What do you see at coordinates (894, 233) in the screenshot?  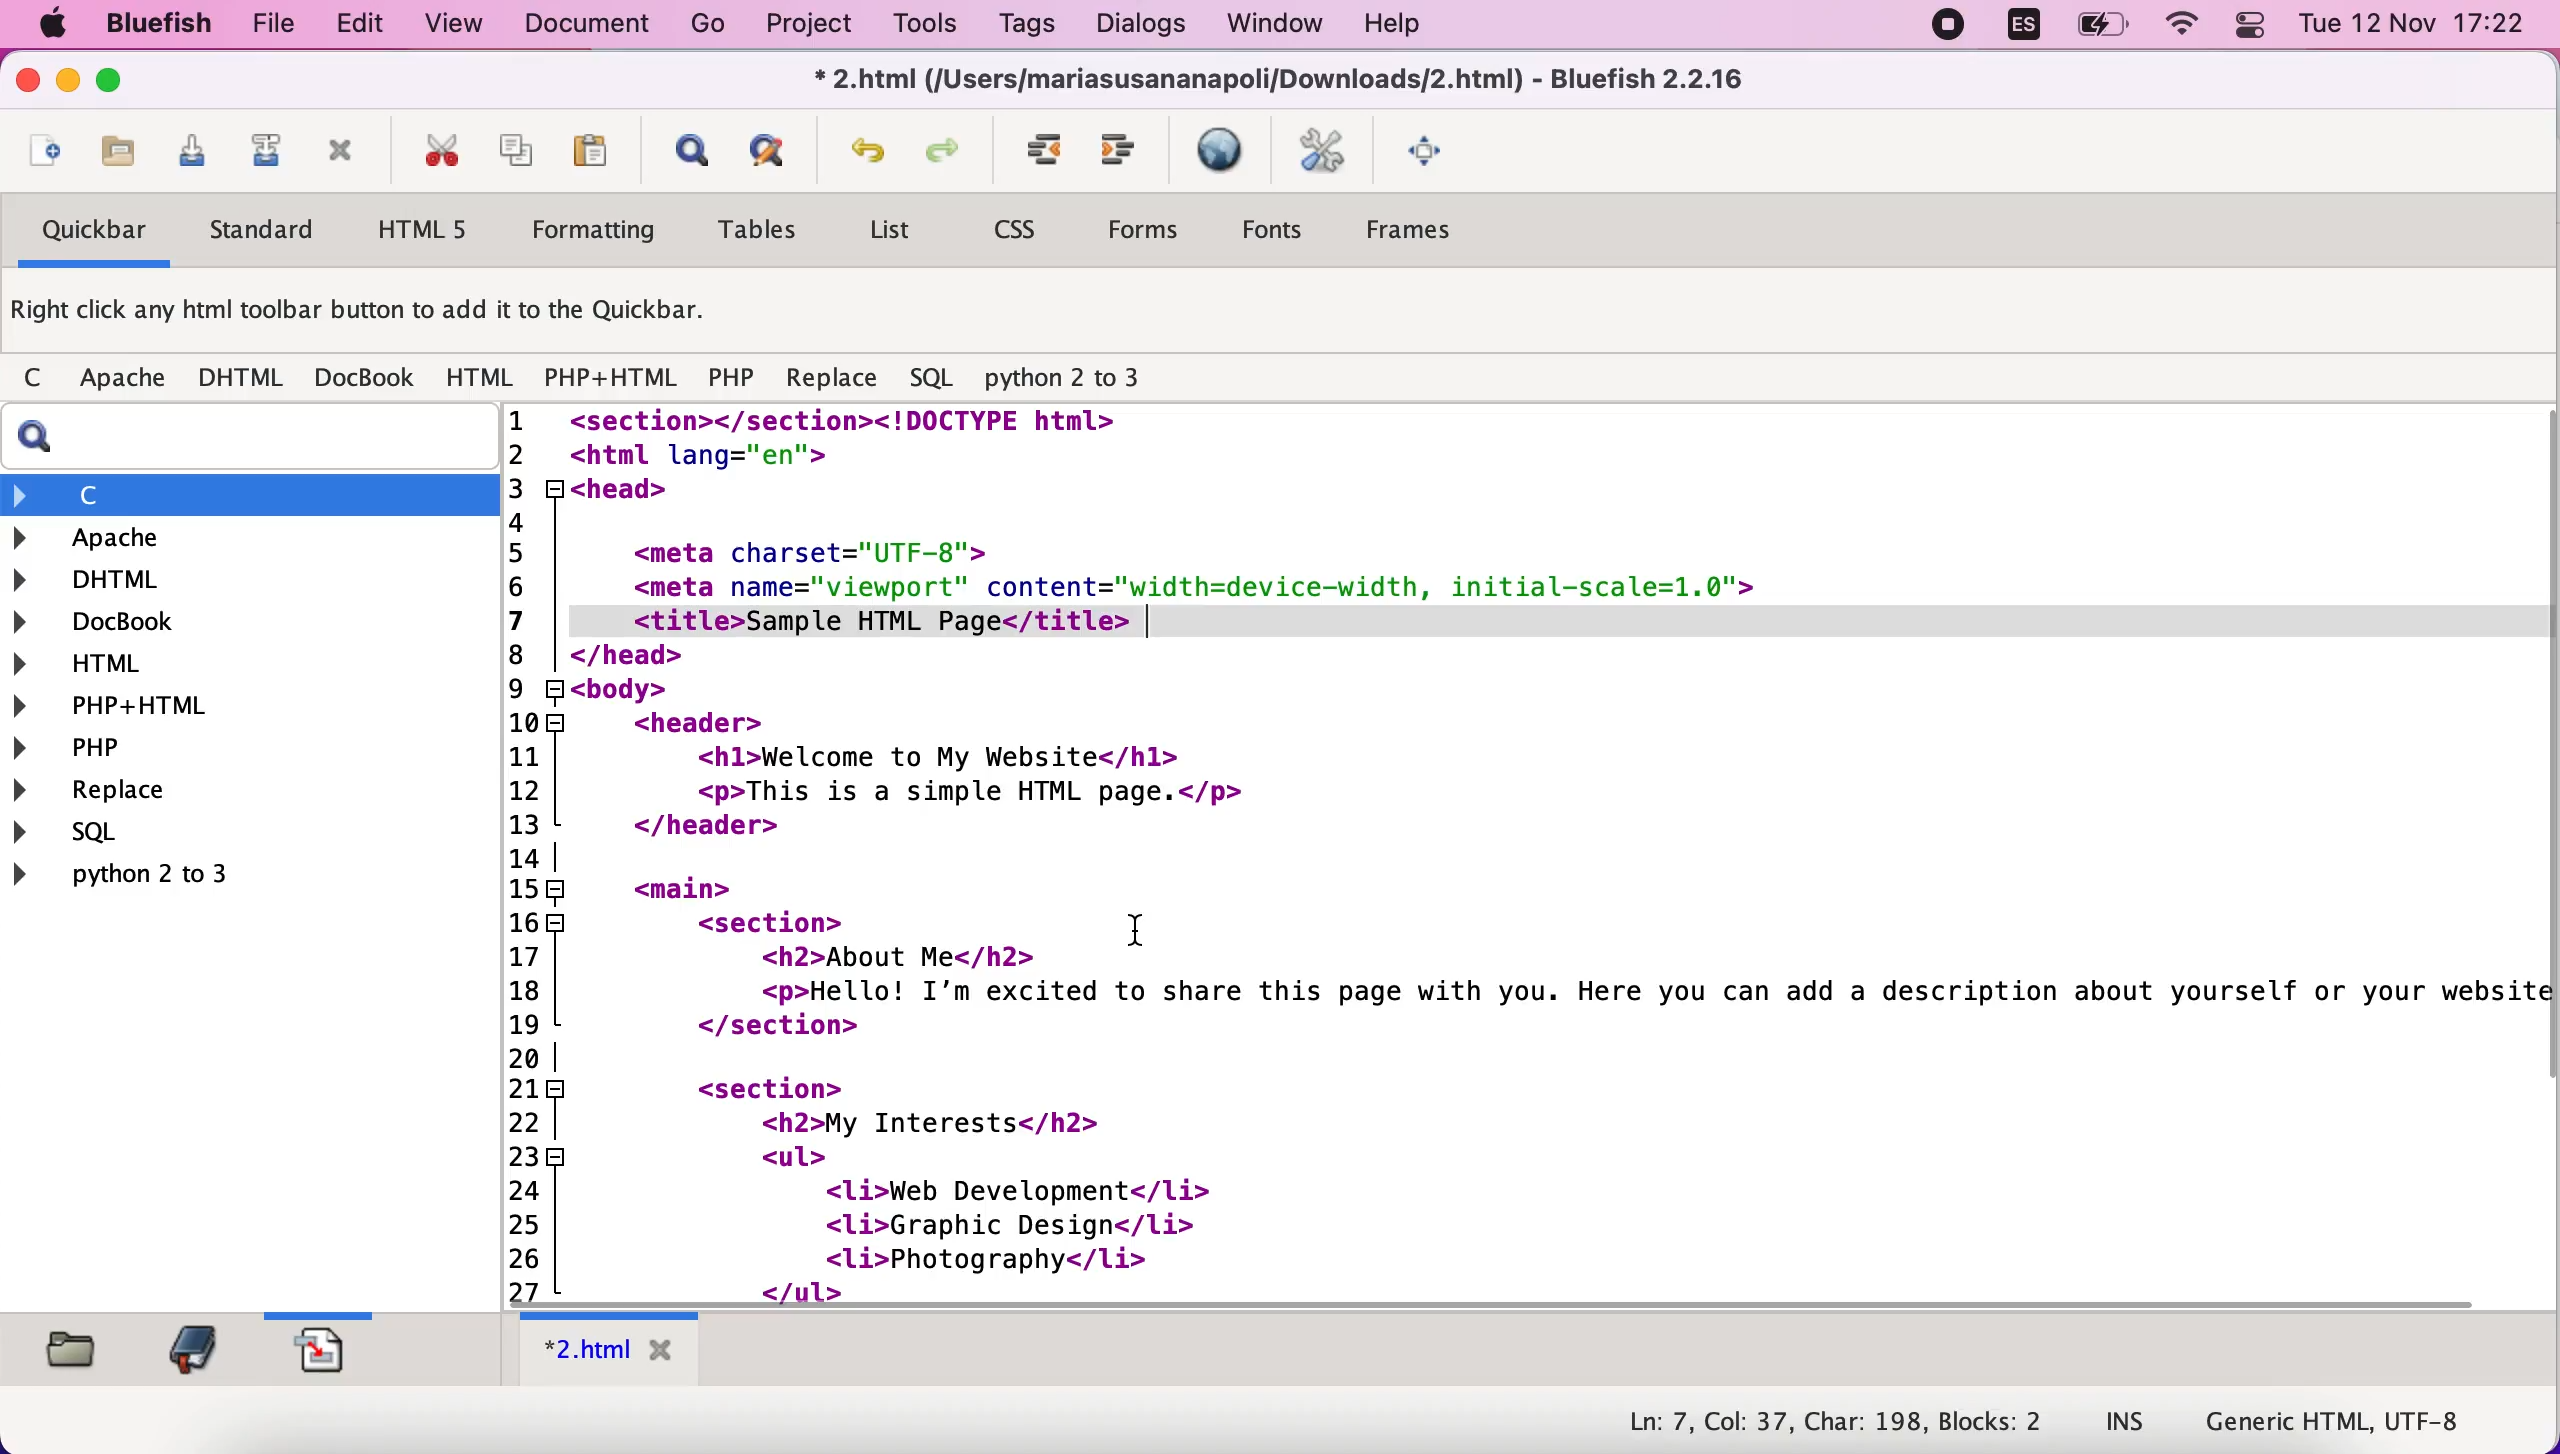 I see `list` at bounding box center [894, 233].